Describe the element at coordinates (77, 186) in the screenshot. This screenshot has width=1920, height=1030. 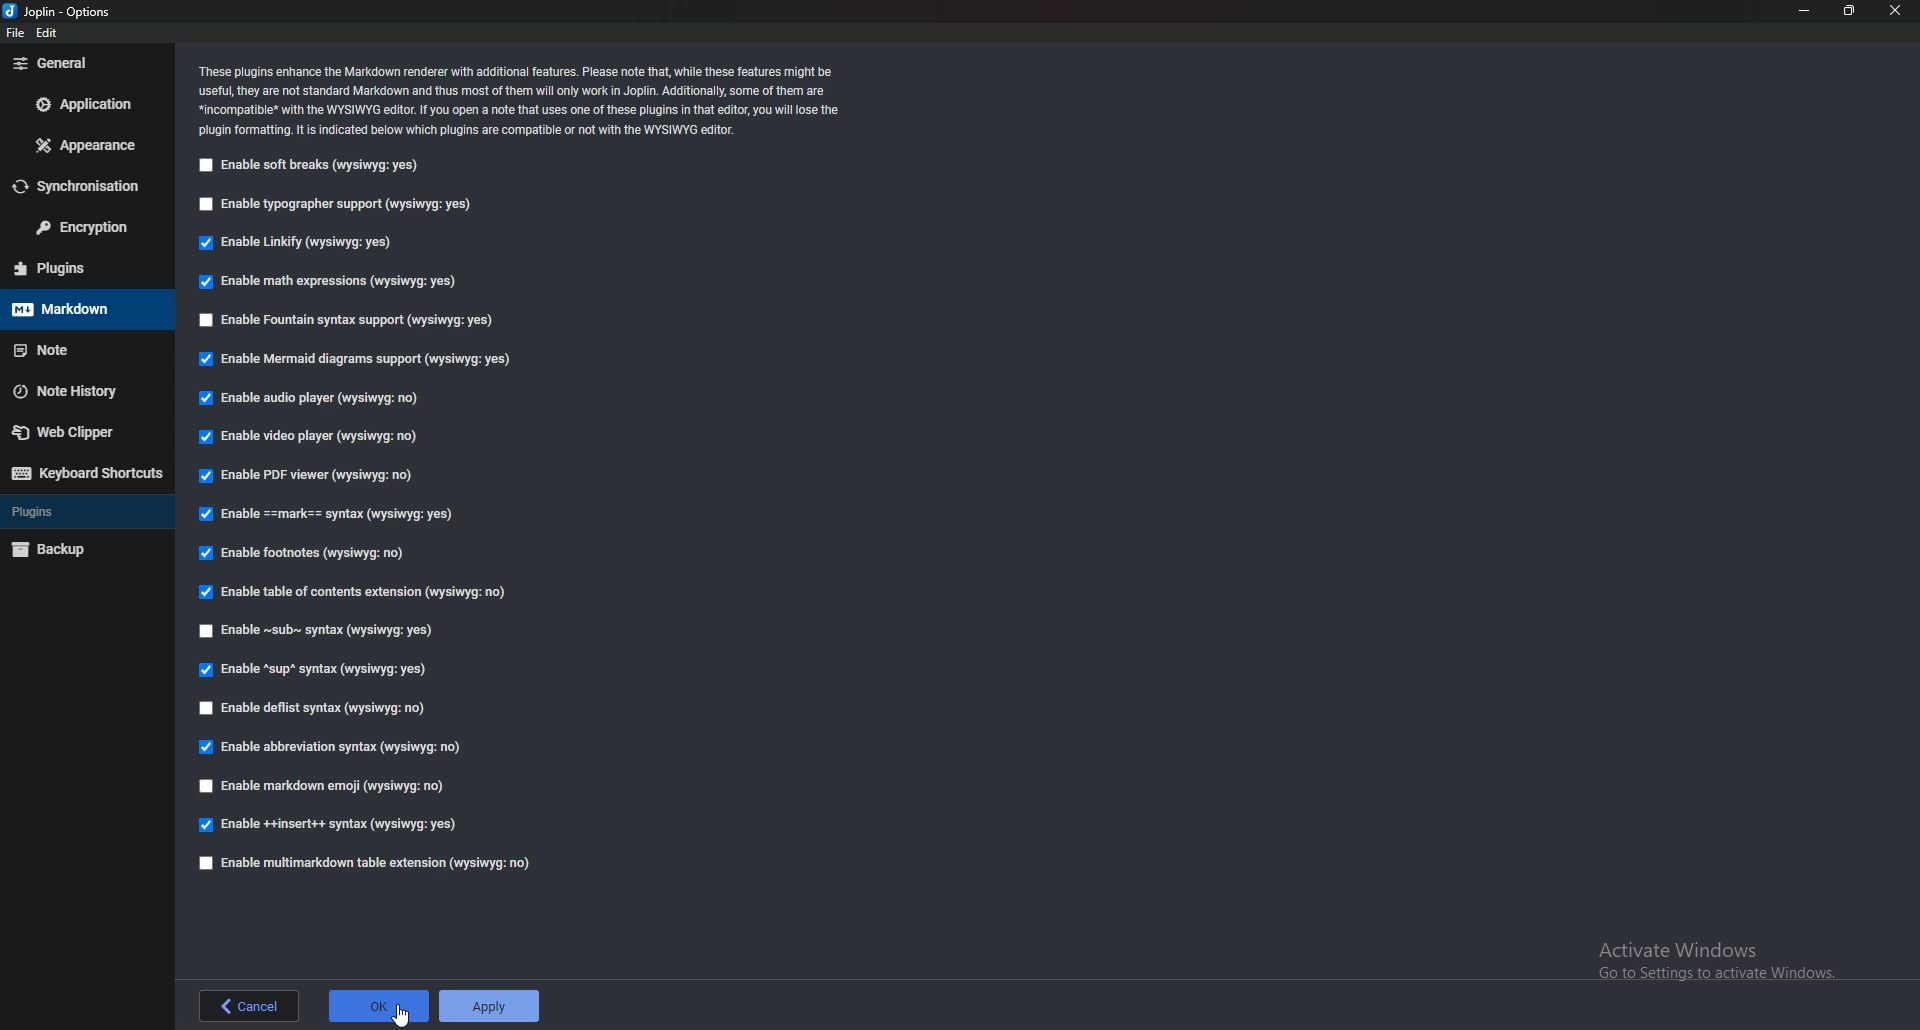
I see `synchronisation` at that location.